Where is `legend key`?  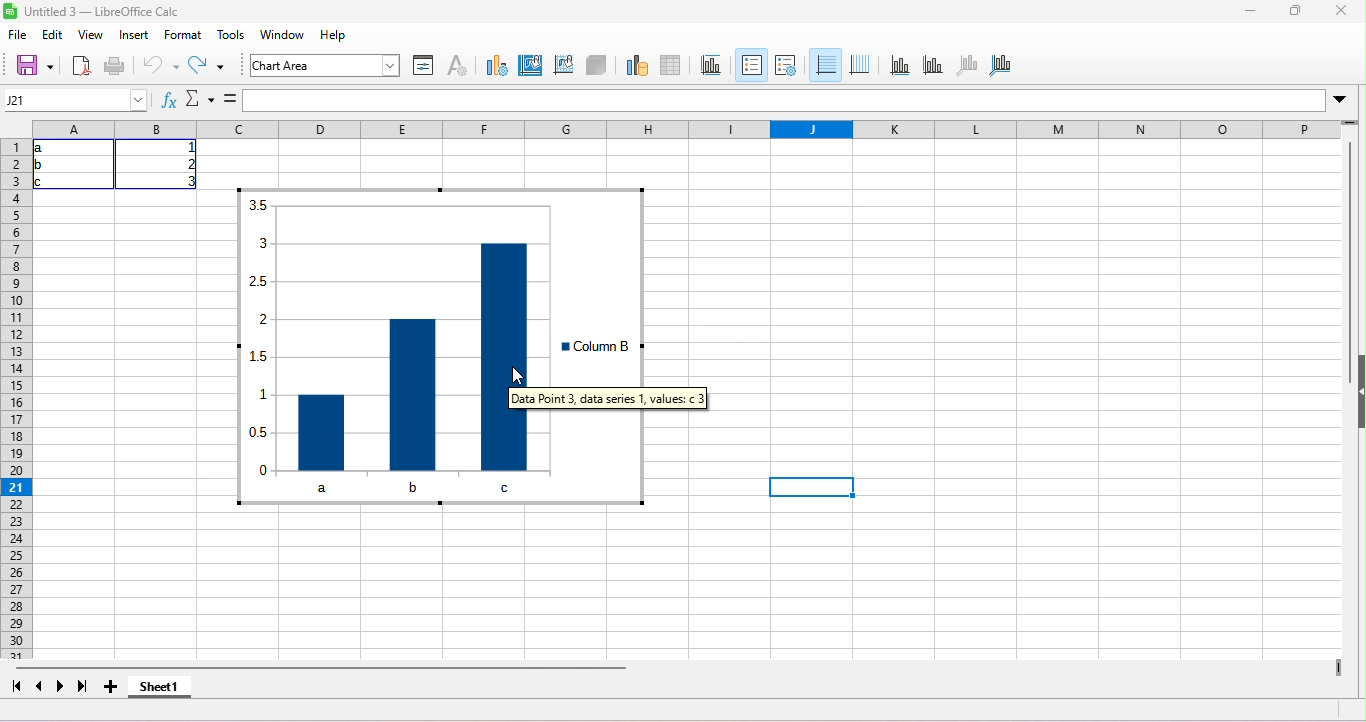 legend key is located at coordinates (562, 346).